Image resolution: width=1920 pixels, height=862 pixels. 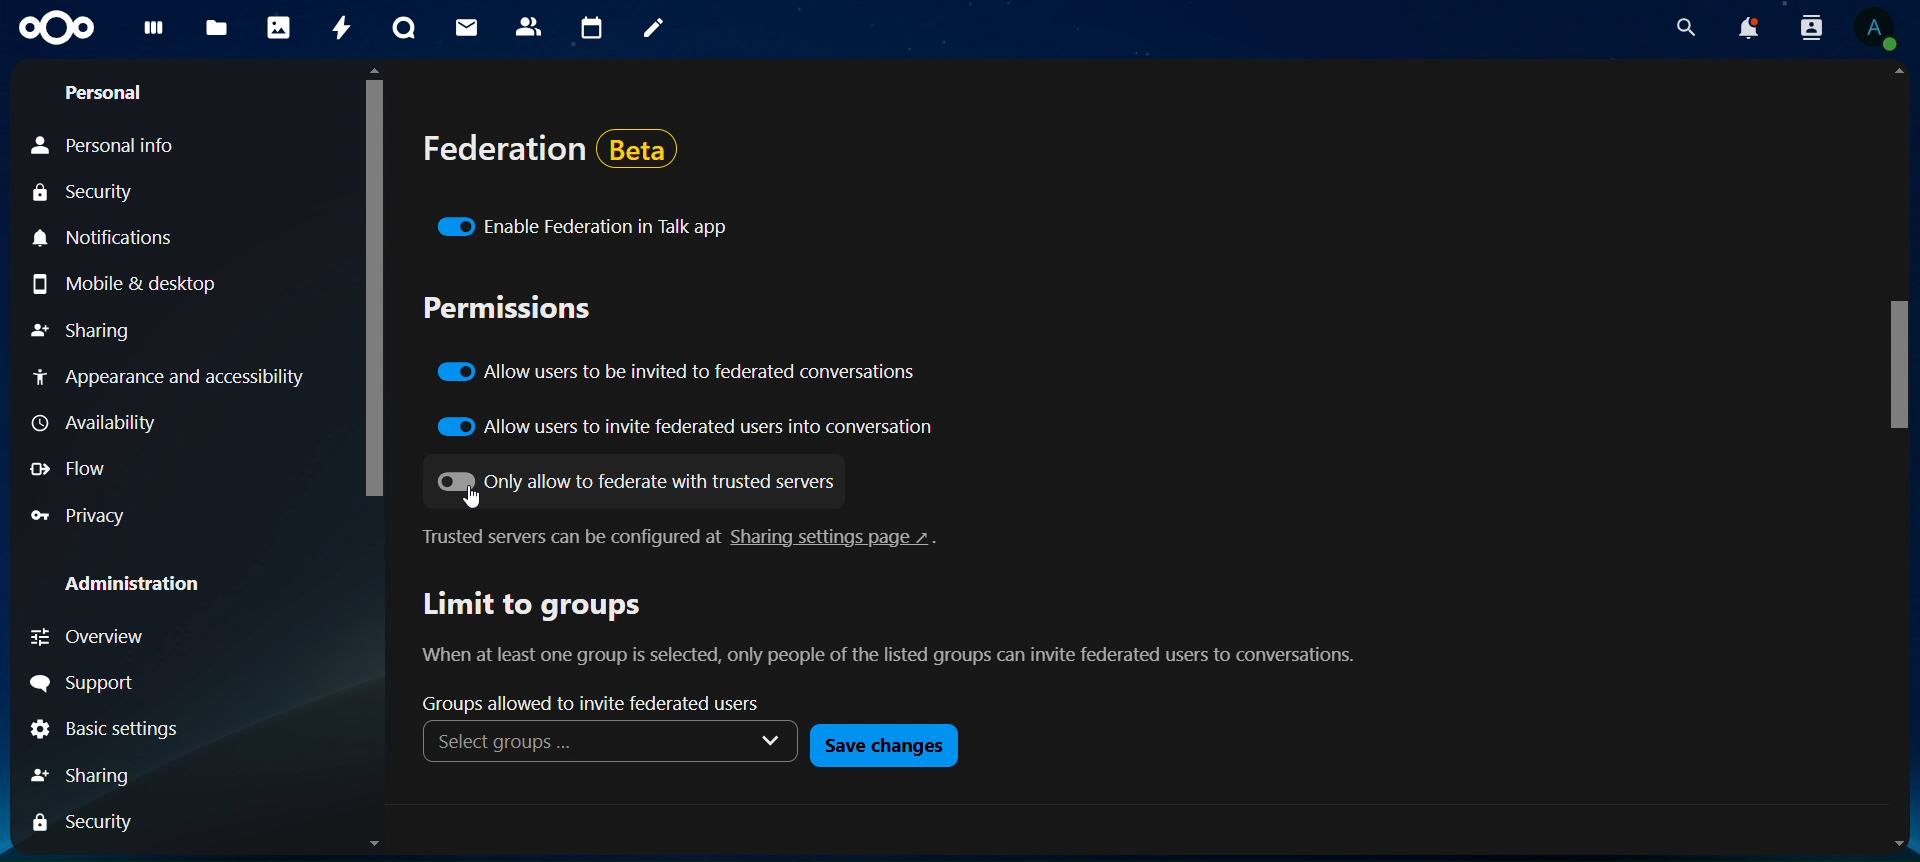 What do you see at coordinates (100, 92) in the screenshot?
I see `Personal` at bounding box center [100, 92].